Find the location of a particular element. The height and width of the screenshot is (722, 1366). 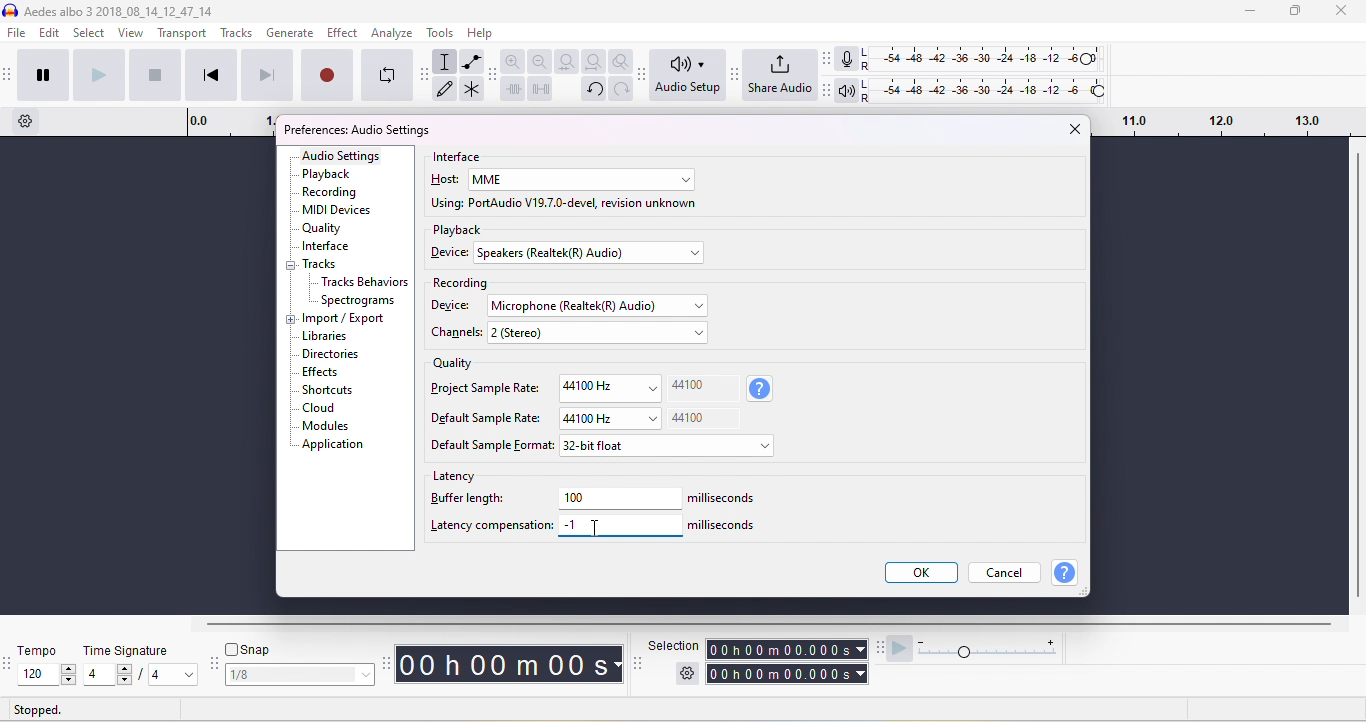

skip to start is located at coordinates (209, 74).